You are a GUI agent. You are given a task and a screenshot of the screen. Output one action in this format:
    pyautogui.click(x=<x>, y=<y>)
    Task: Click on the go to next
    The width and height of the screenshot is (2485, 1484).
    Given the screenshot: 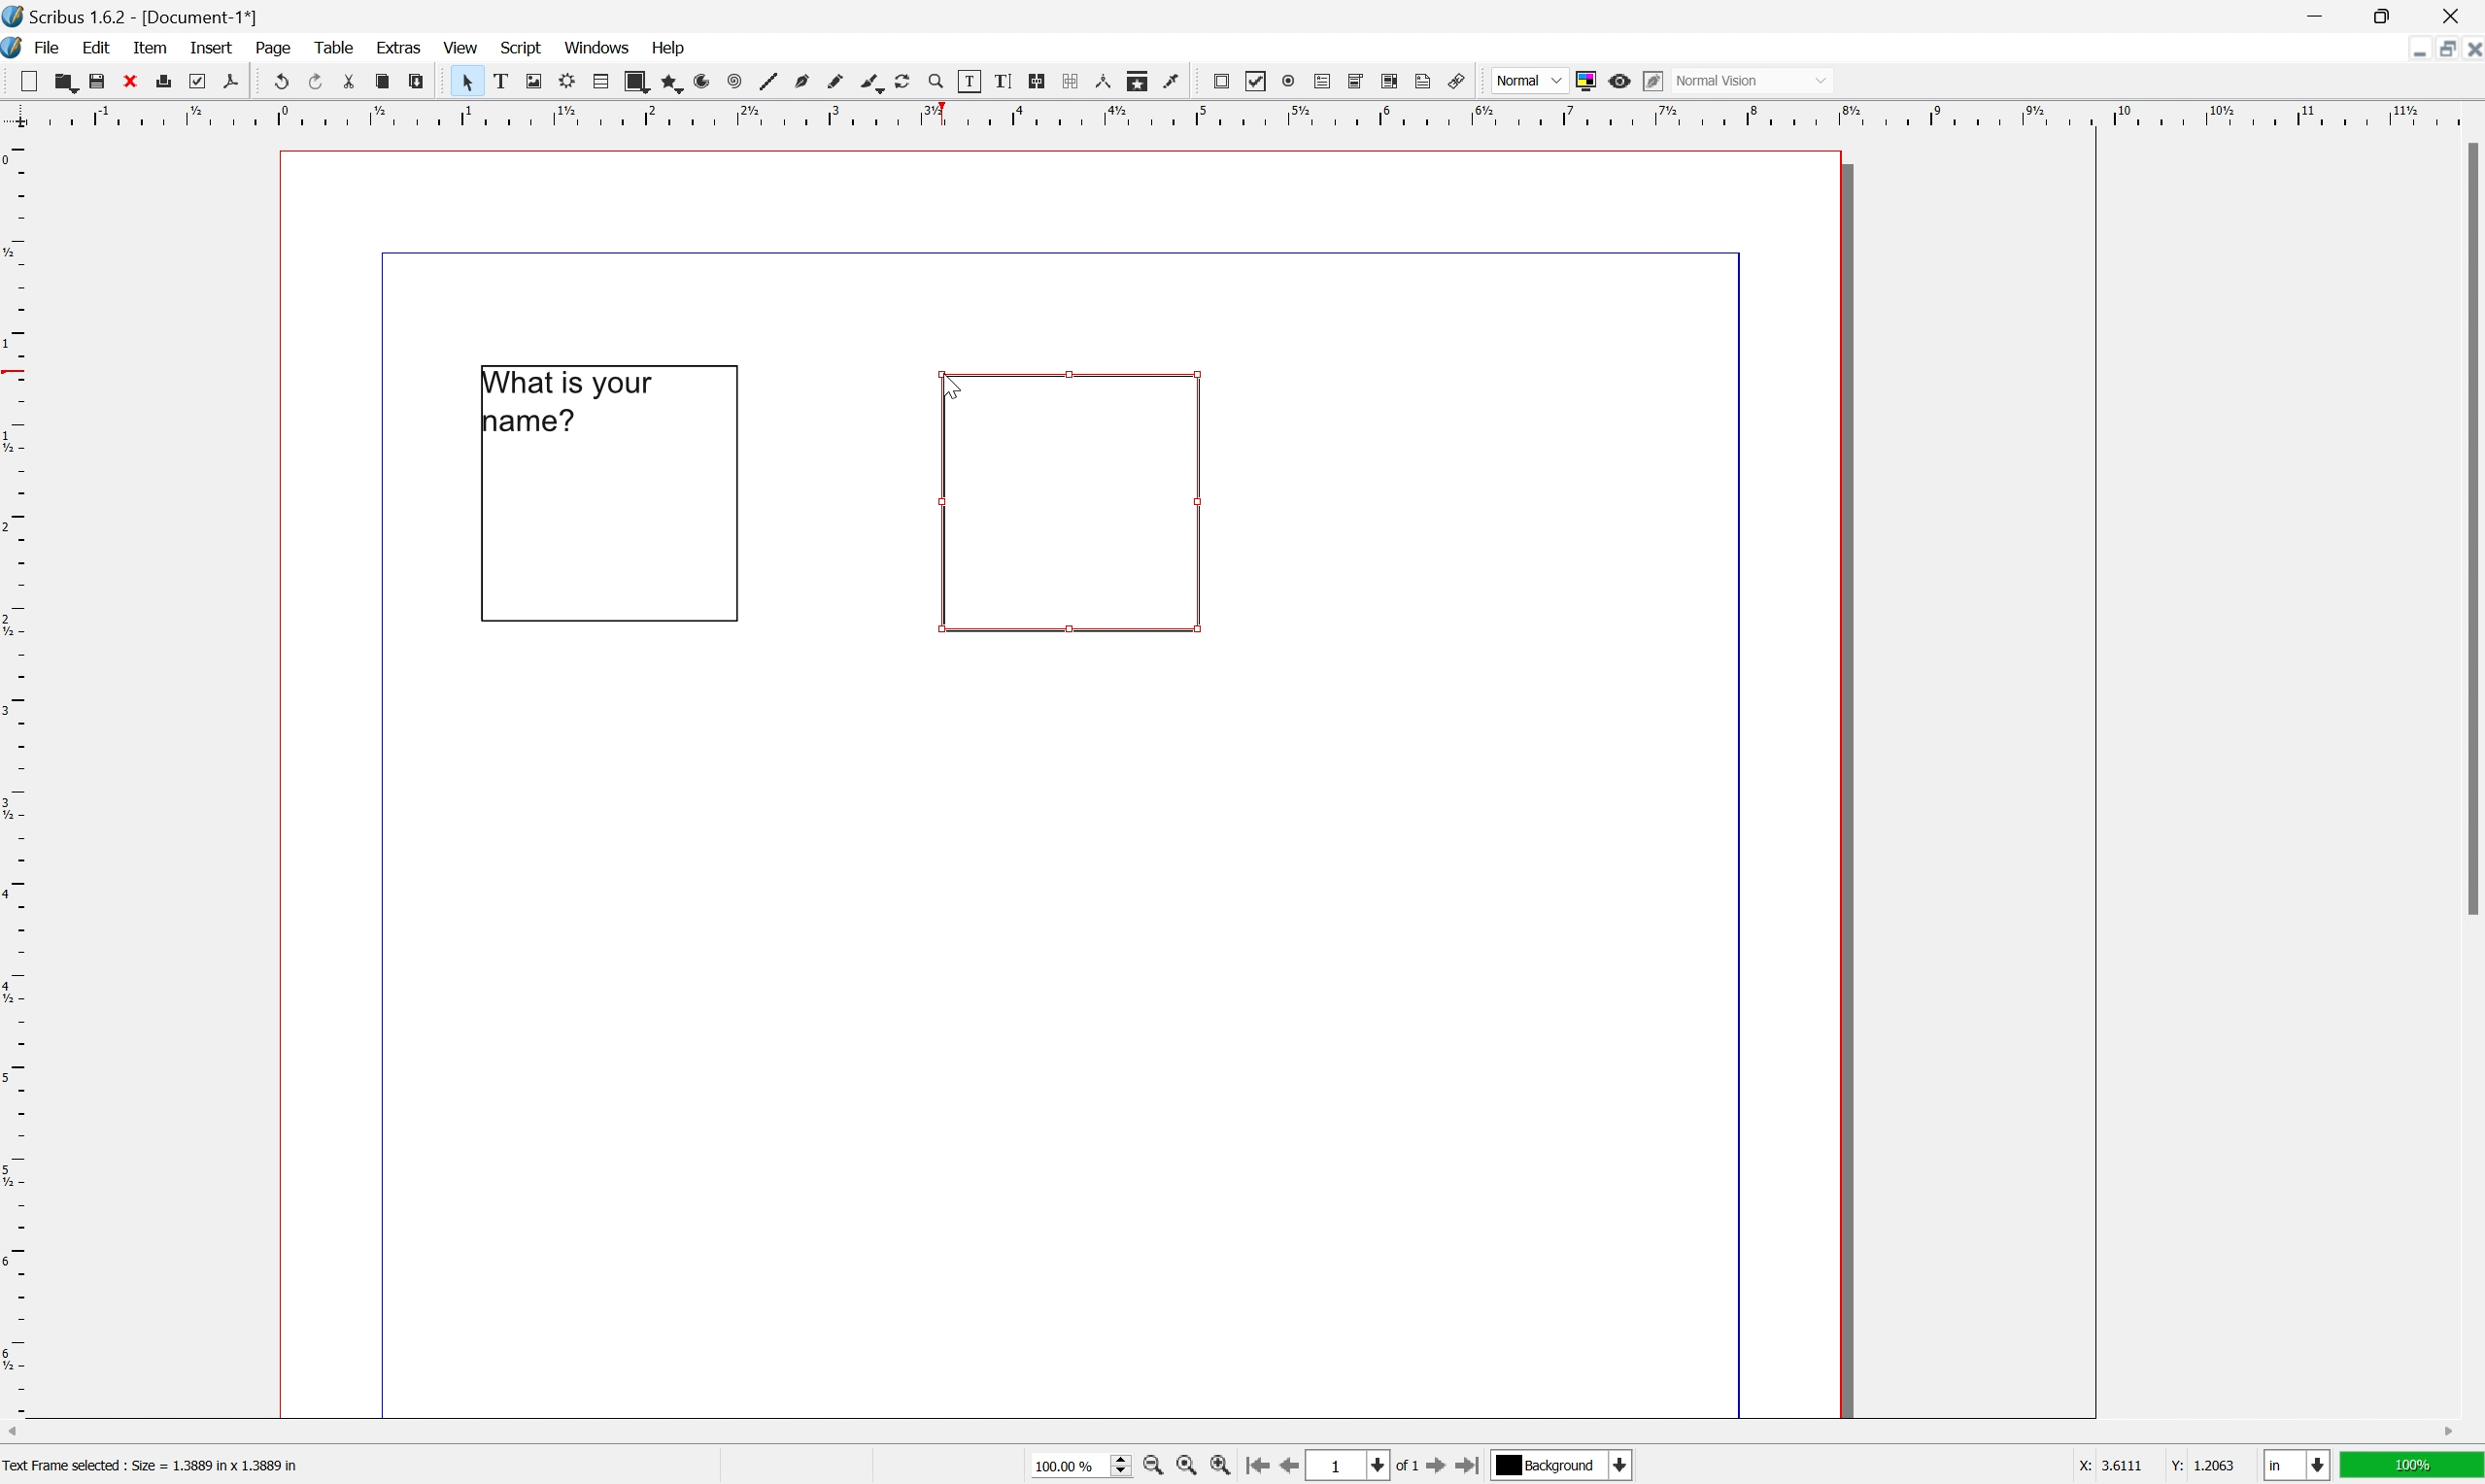 What is the action you would take?
    pyautogui.click(x=1446, y=1469)
    